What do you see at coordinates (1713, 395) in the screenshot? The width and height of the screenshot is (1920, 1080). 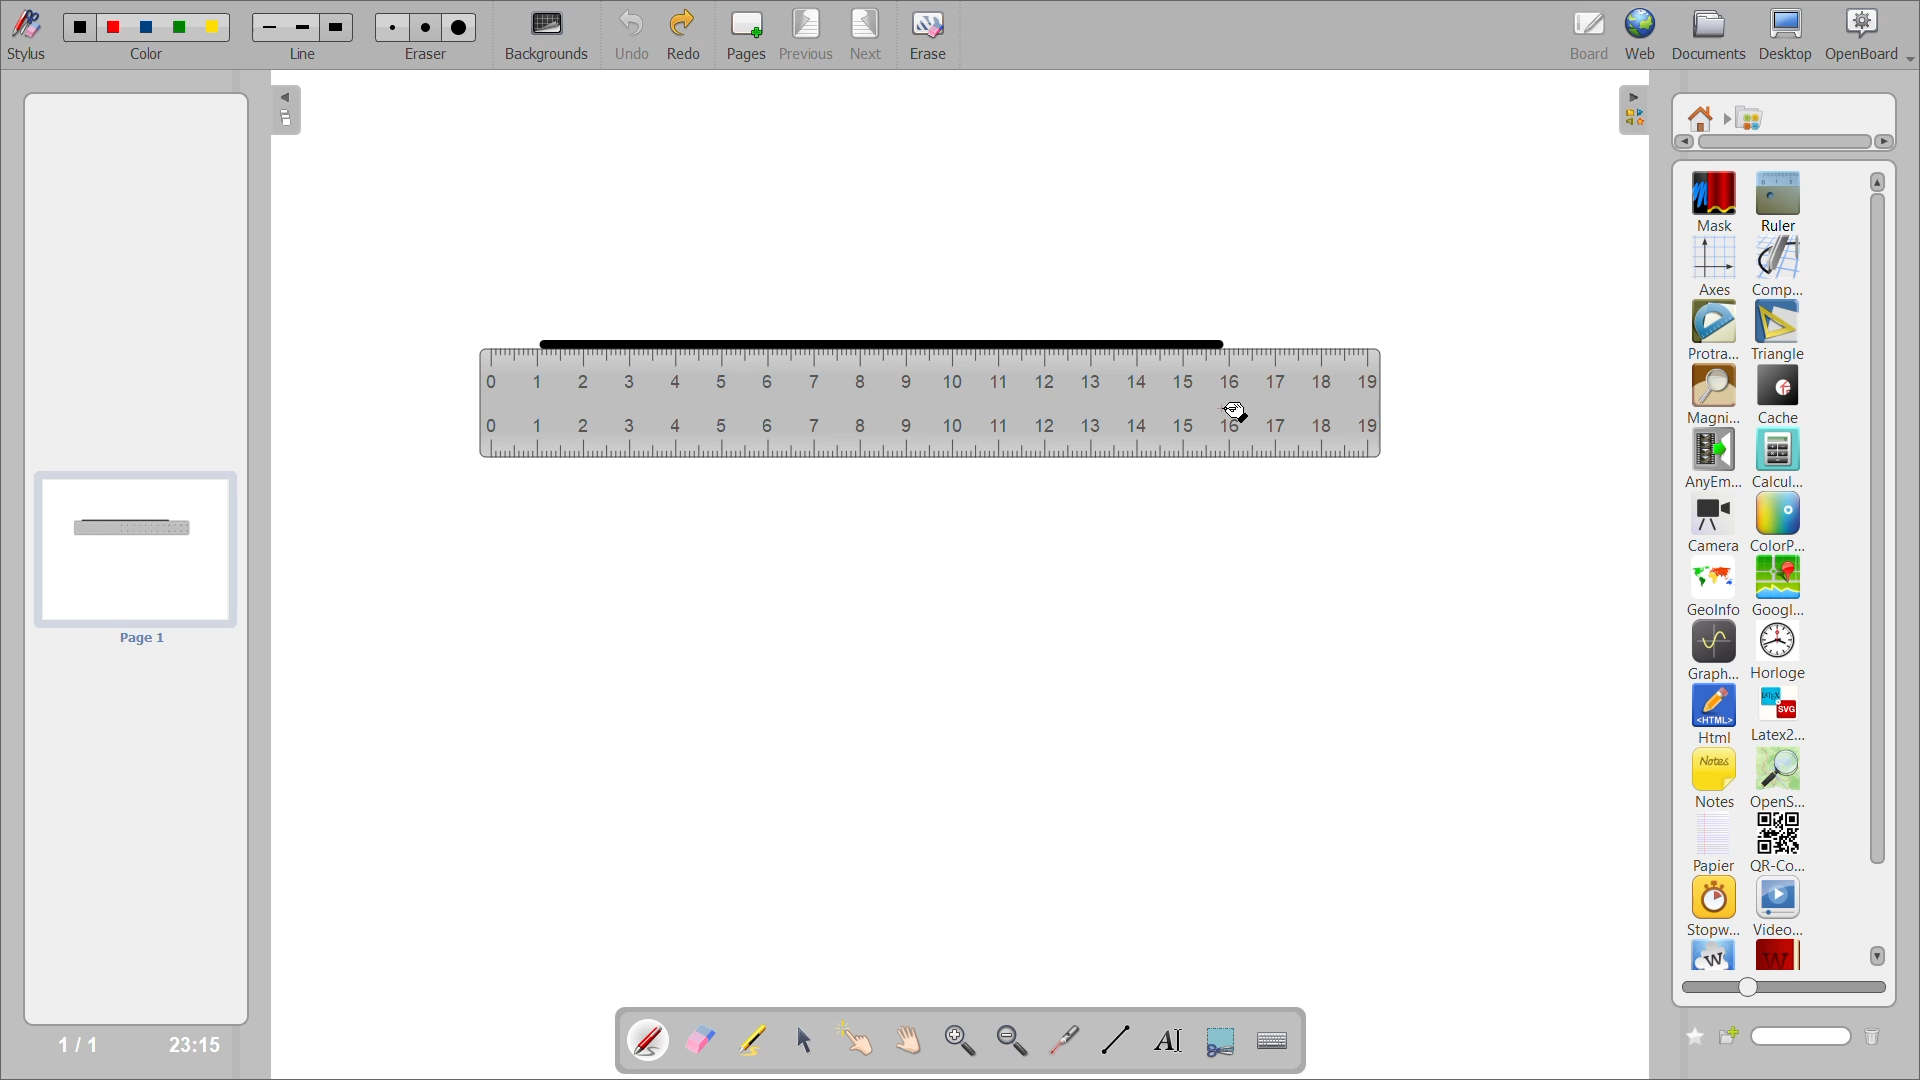 I see `magnifier` at bounding box center [1713, 395].